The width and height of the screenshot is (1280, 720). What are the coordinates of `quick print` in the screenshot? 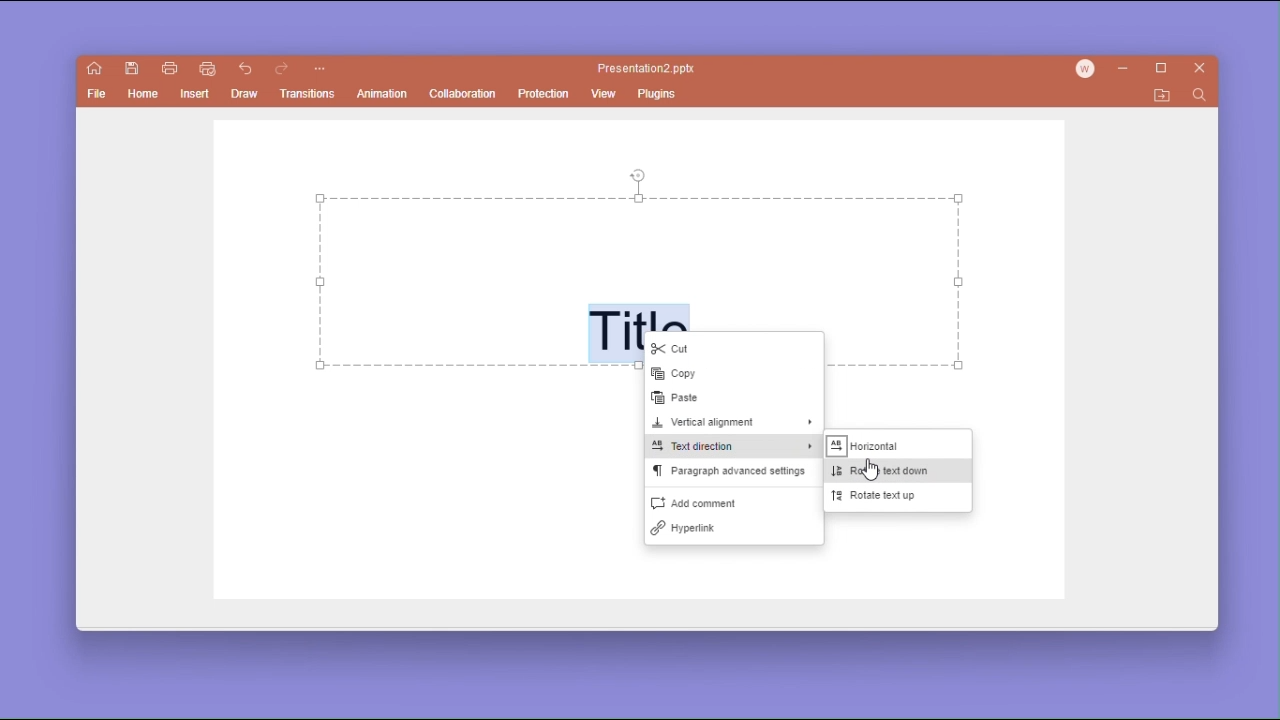 It's located at (206, 69).